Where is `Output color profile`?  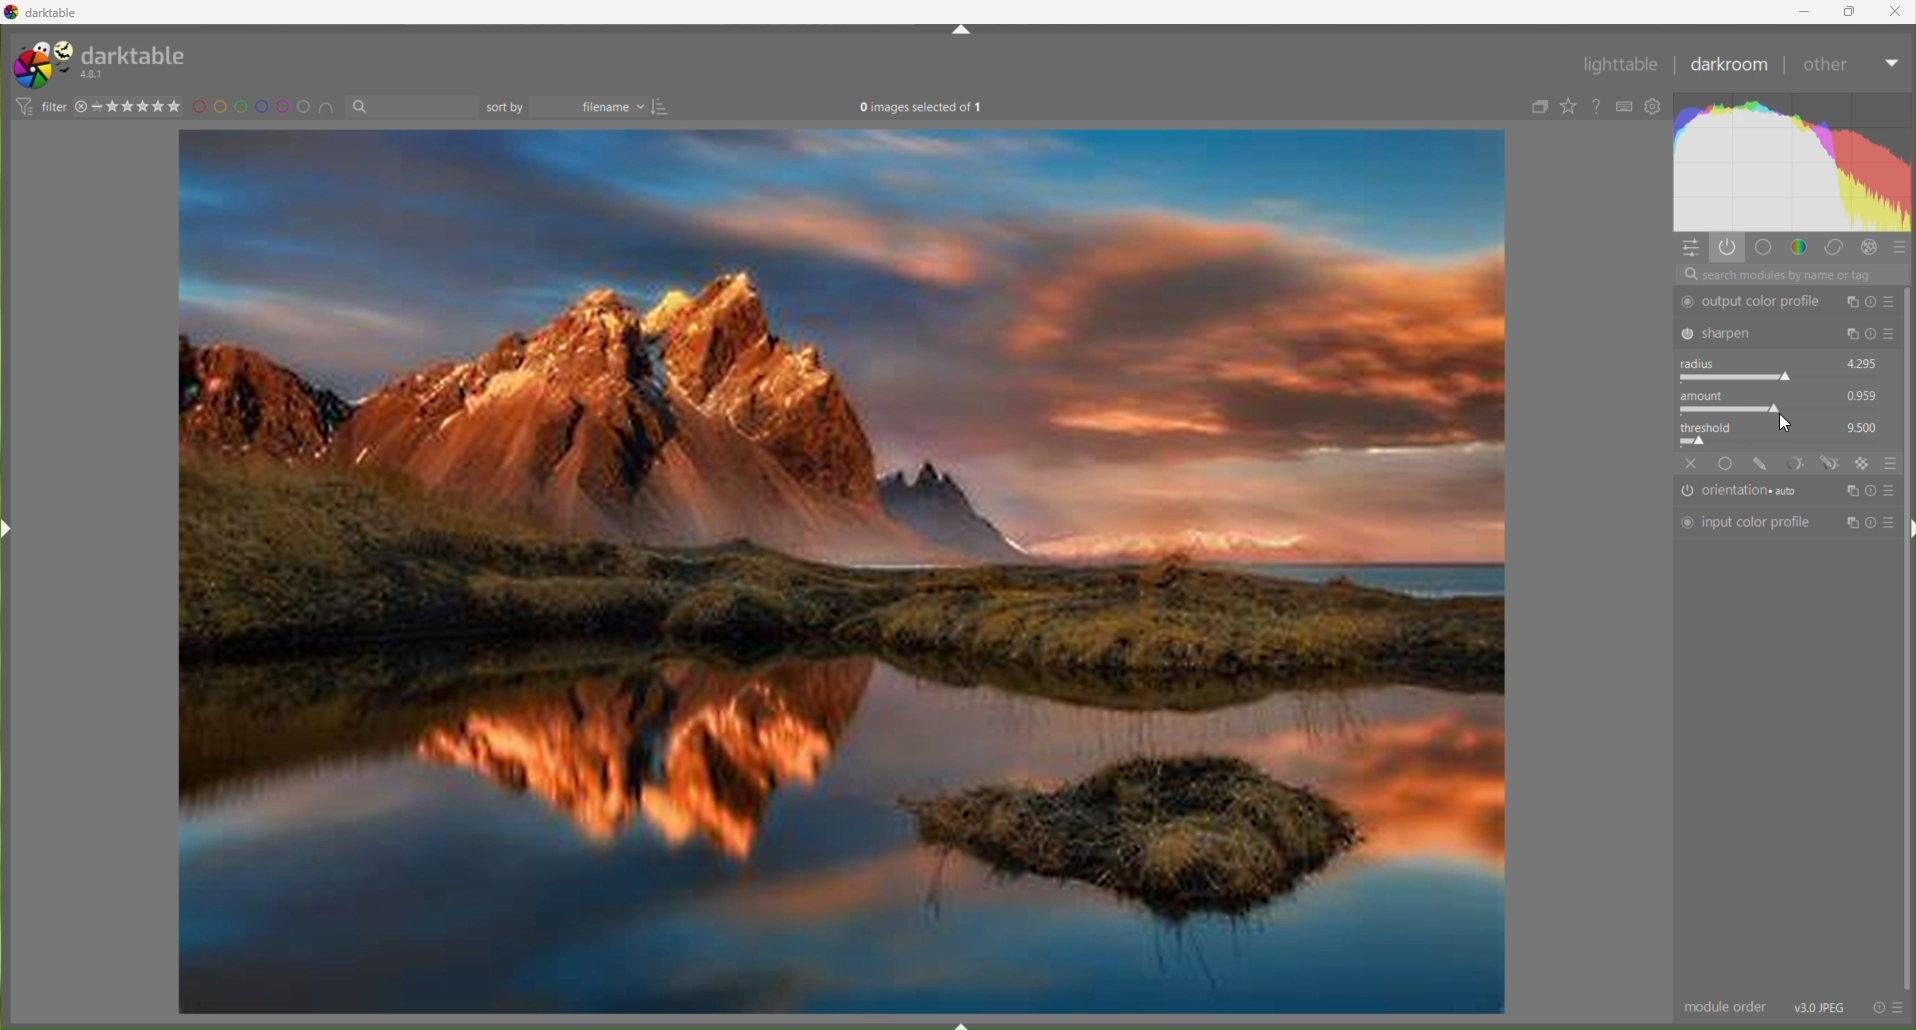
Output color profile is located at coordinates (1755, 302).